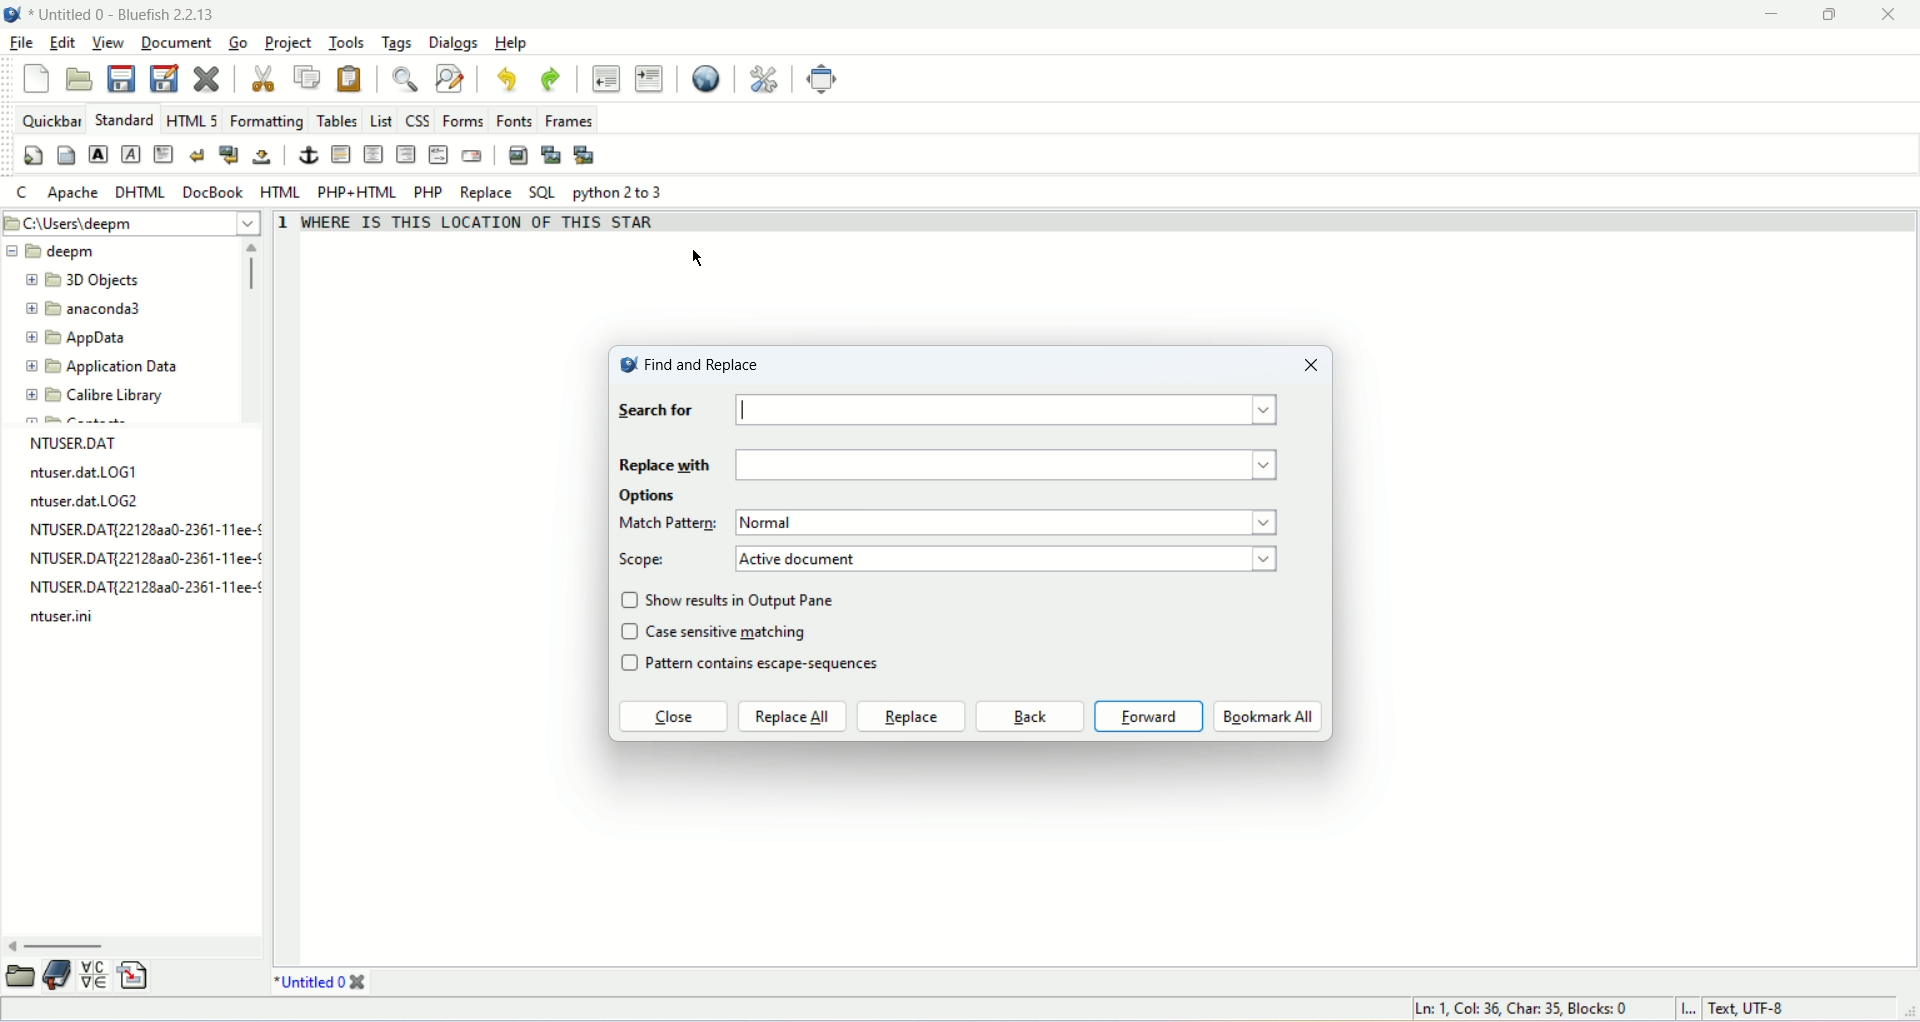 This screenshot has width=1920, height=1022. What do you see at coordinates (509, 43) in the screenshot?
I see `help` at bounding box center [509, 43].